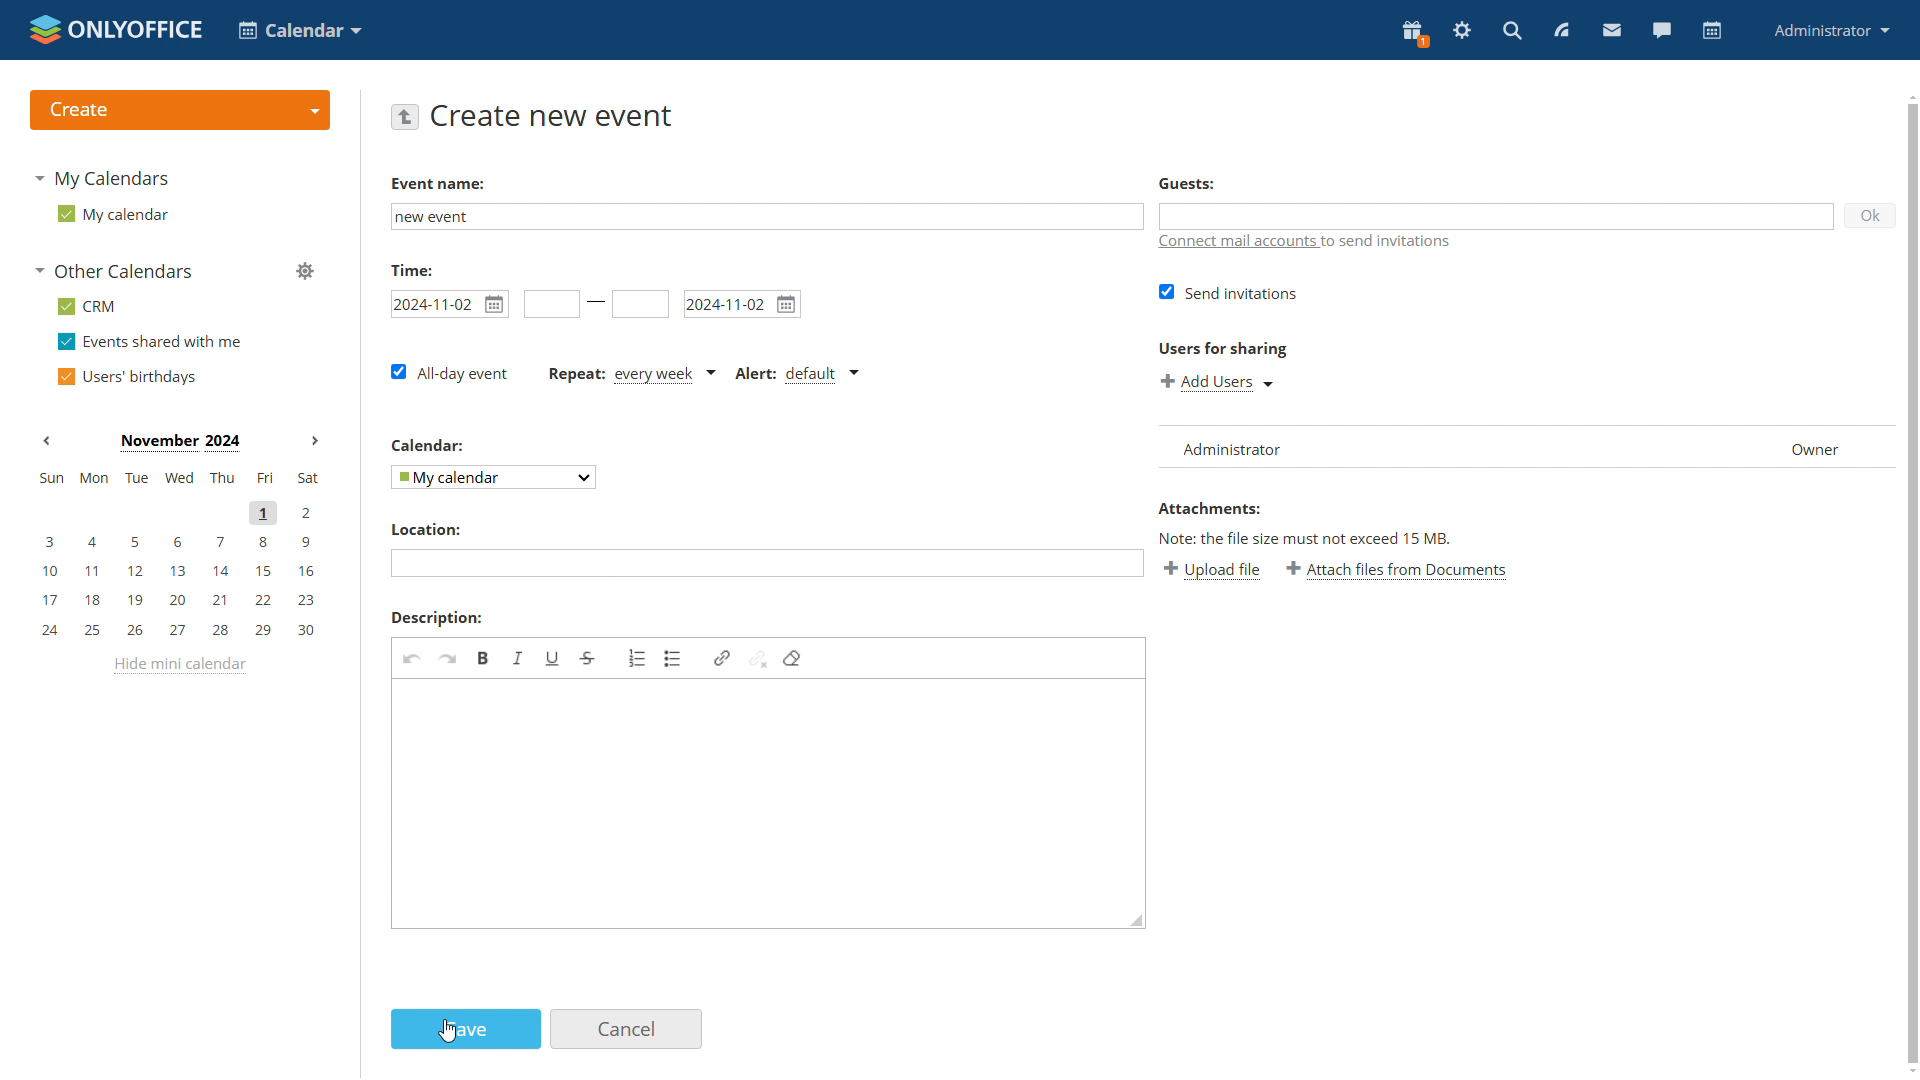 The image size is (1920, 1080). I want to click on users' birthdays, so click(126, 375).